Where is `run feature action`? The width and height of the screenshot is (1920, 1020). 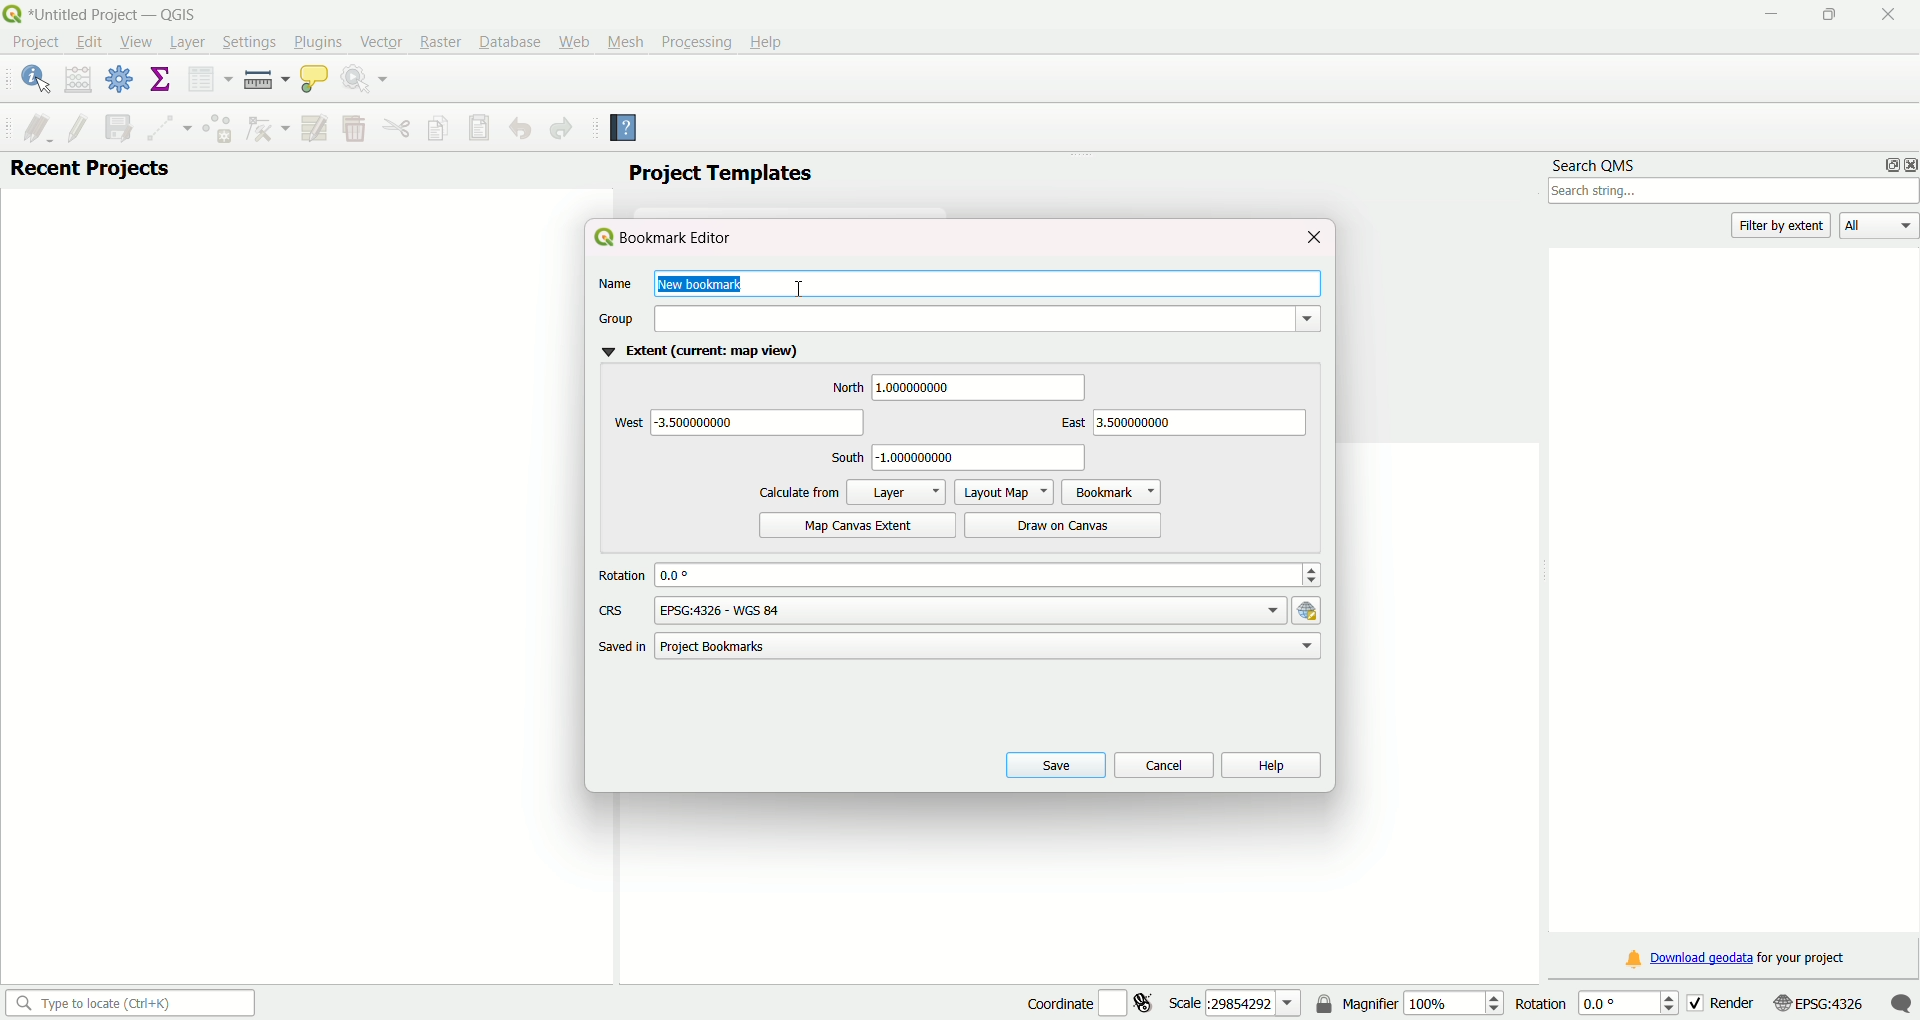 run feature action is located at coordinates (368, 81).